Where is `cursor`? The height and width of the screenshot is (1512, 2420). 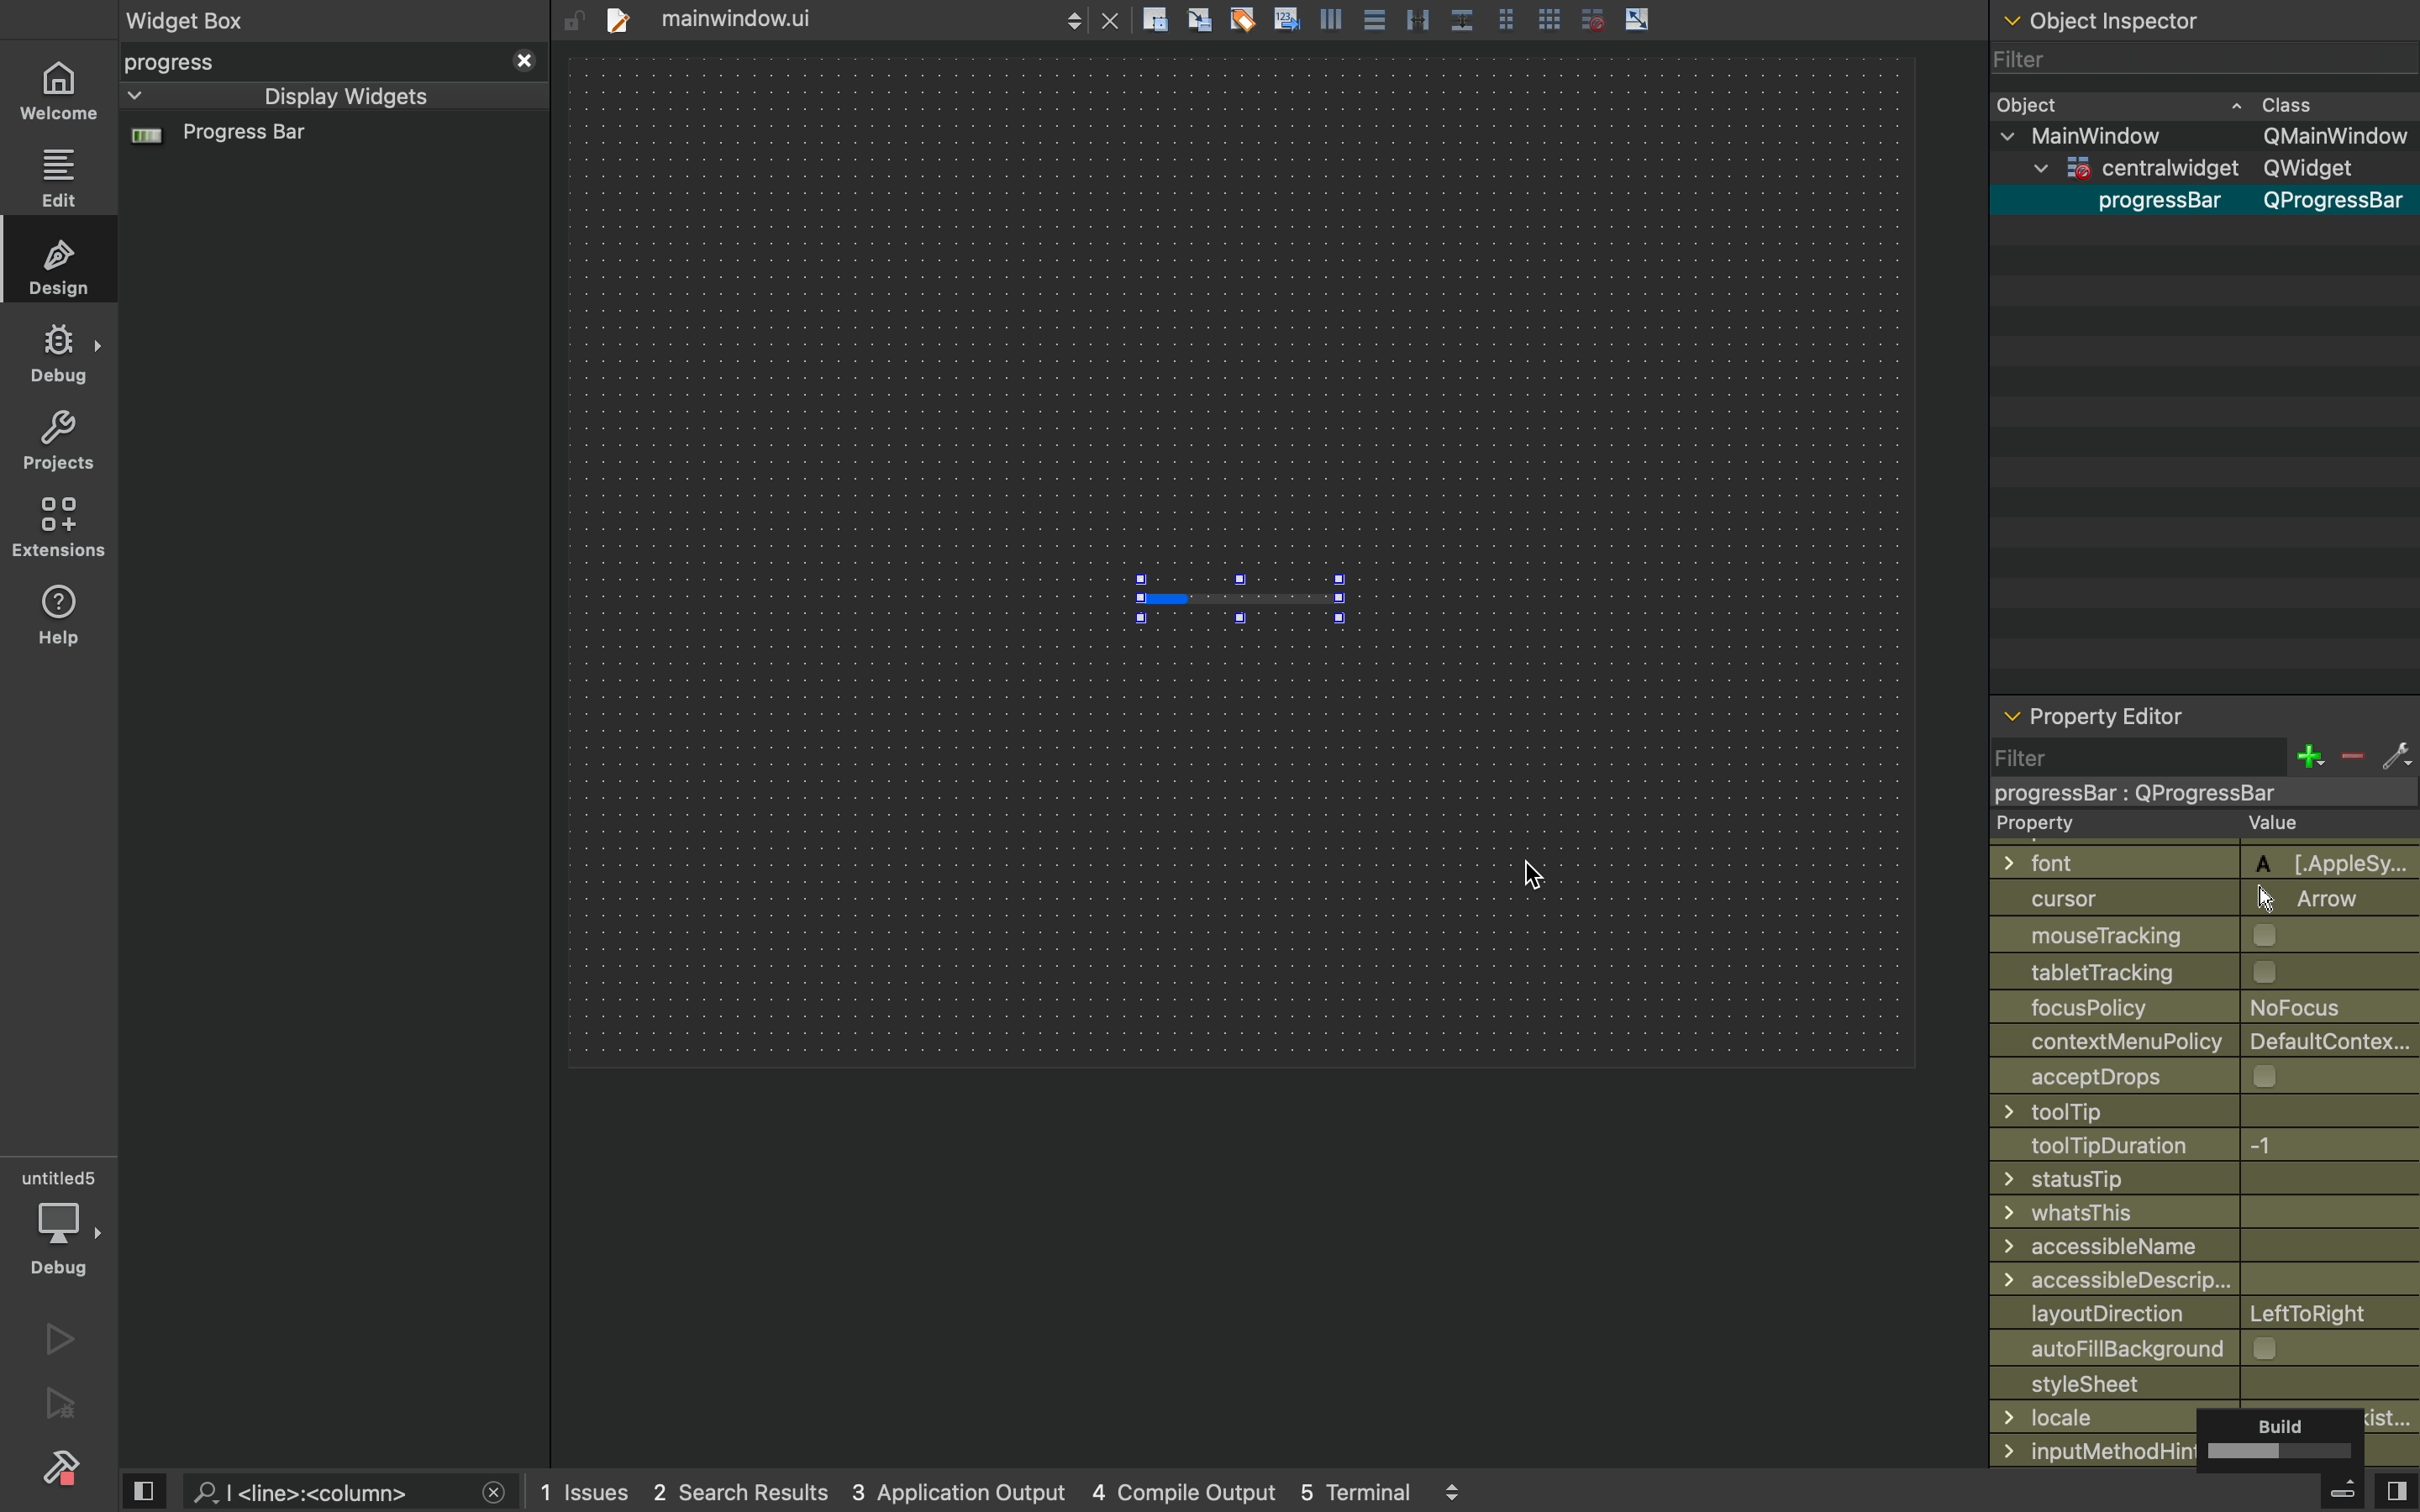 cursor is located at coordinates (1536, 869).